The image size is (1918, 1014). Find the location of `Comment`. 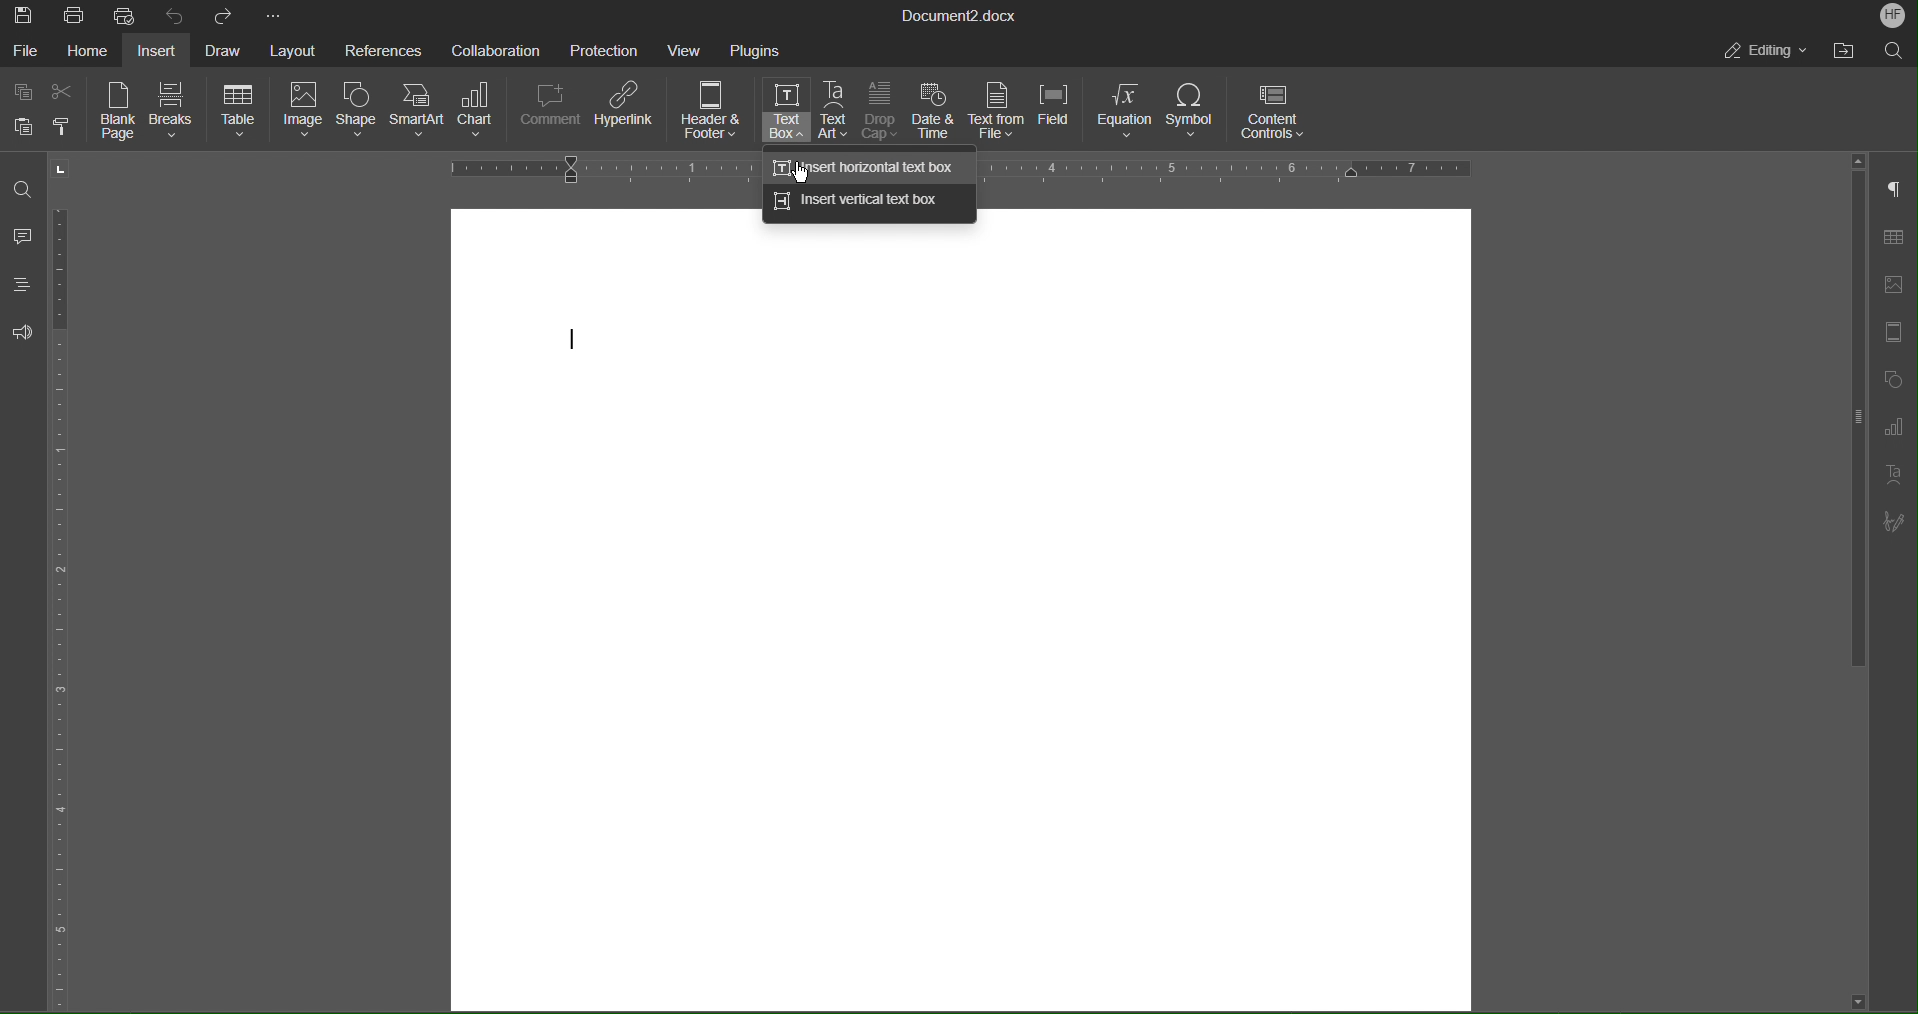

Comment is located at coordinates (551, 112).